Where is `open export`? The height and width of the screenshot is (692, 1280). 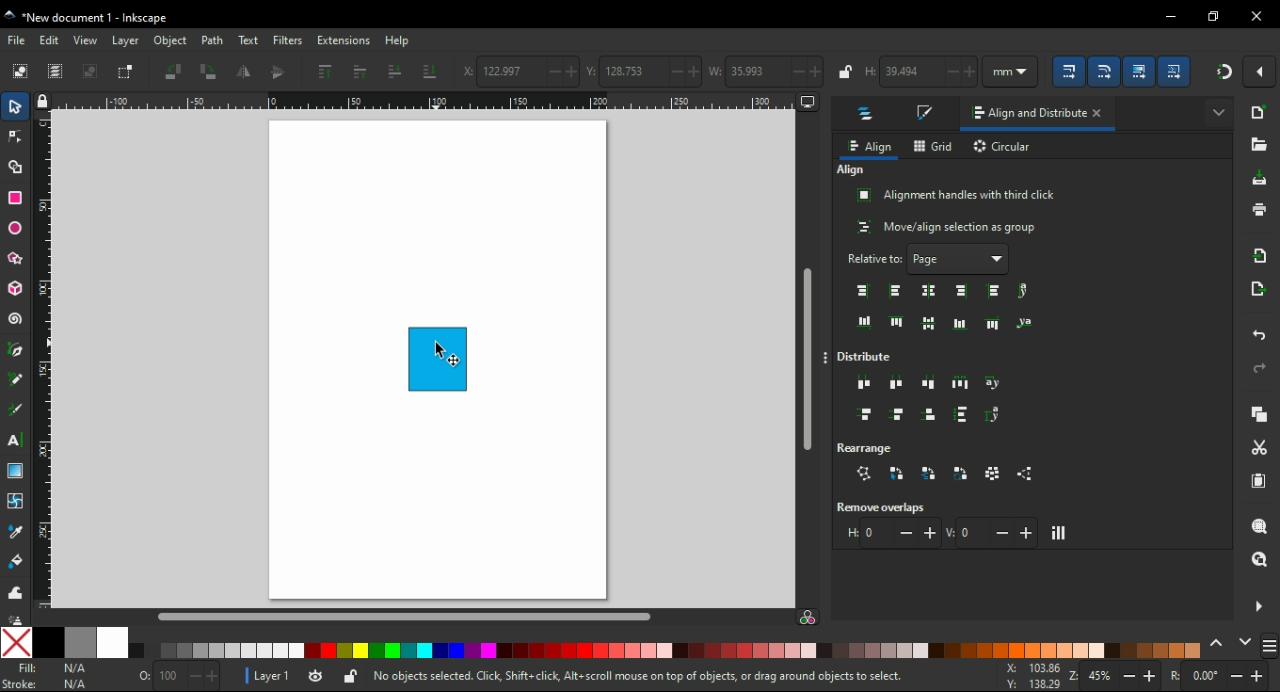
open export is located at coordinates (1261, 287).